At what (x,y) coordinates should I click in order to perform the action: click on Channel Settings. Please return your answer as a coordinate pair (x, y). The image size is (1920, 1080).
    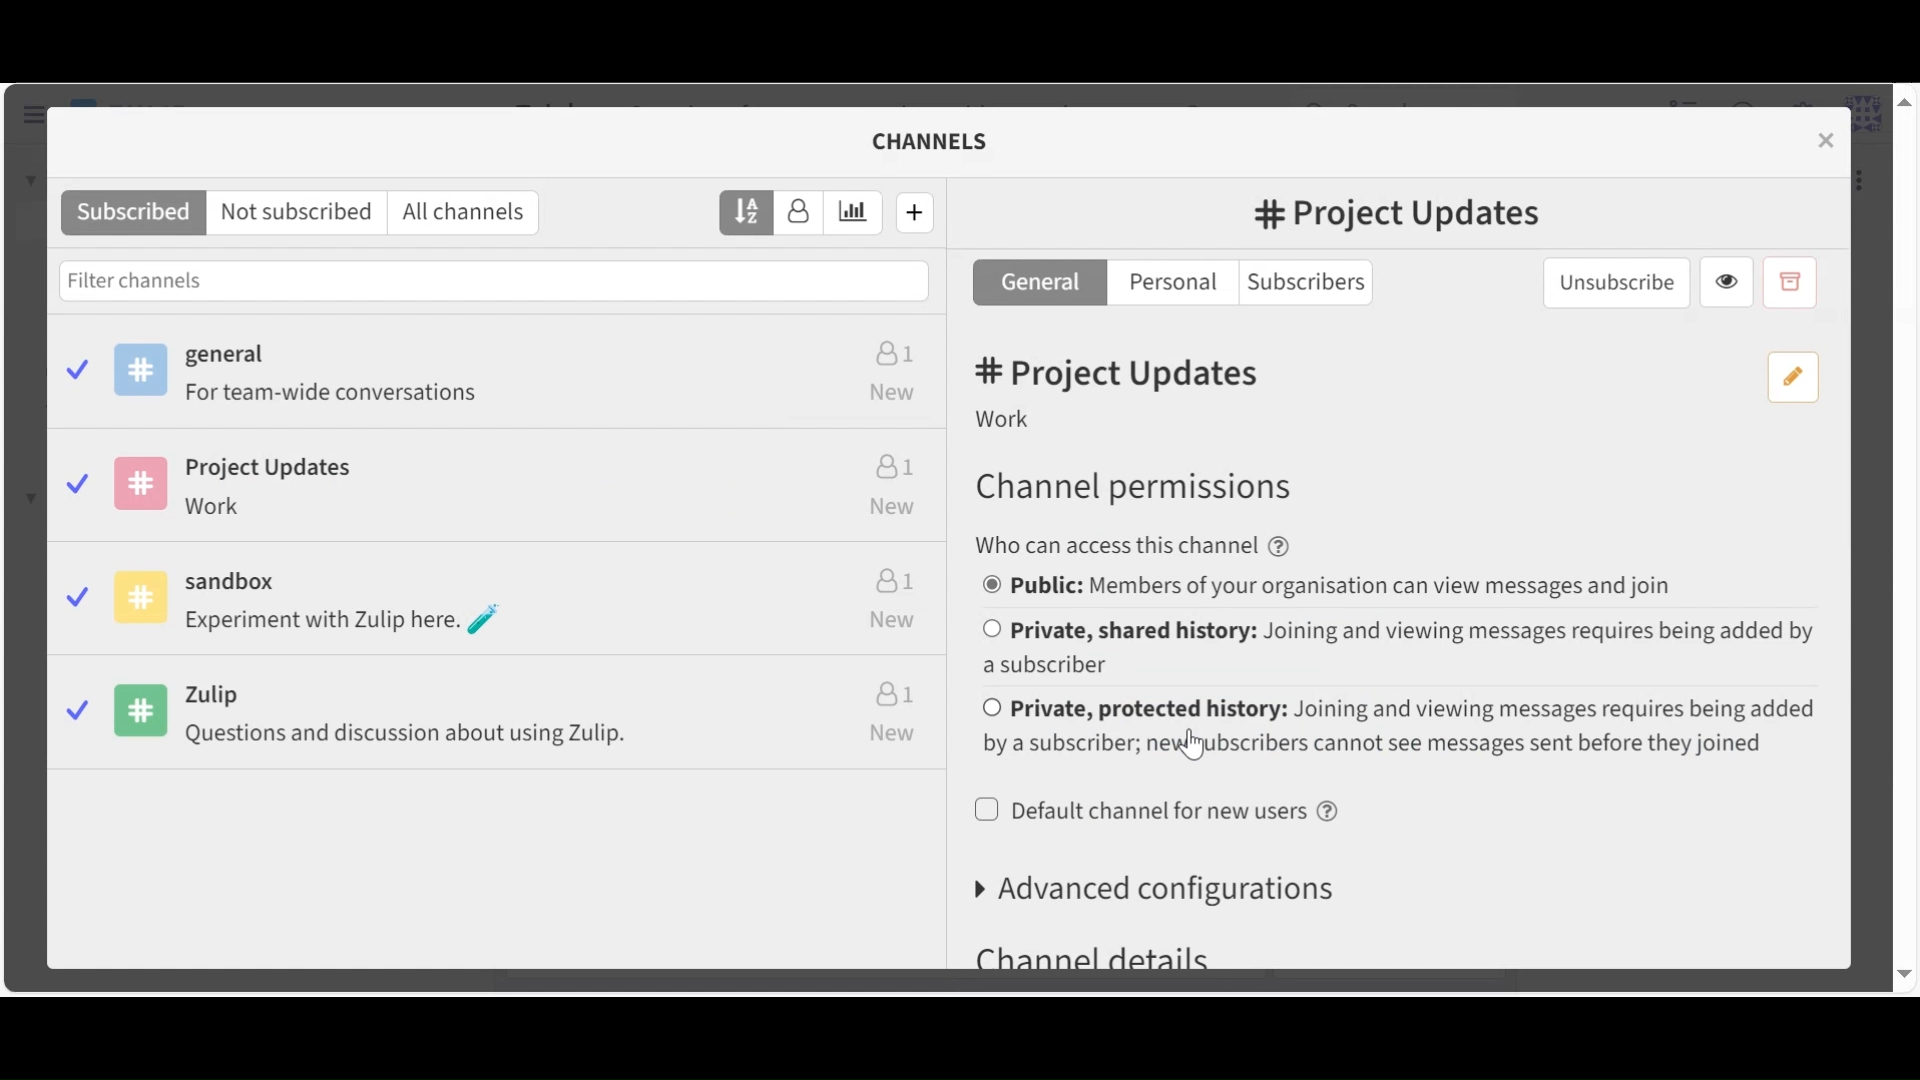
    Looking at the image, I should click on (946, 140).